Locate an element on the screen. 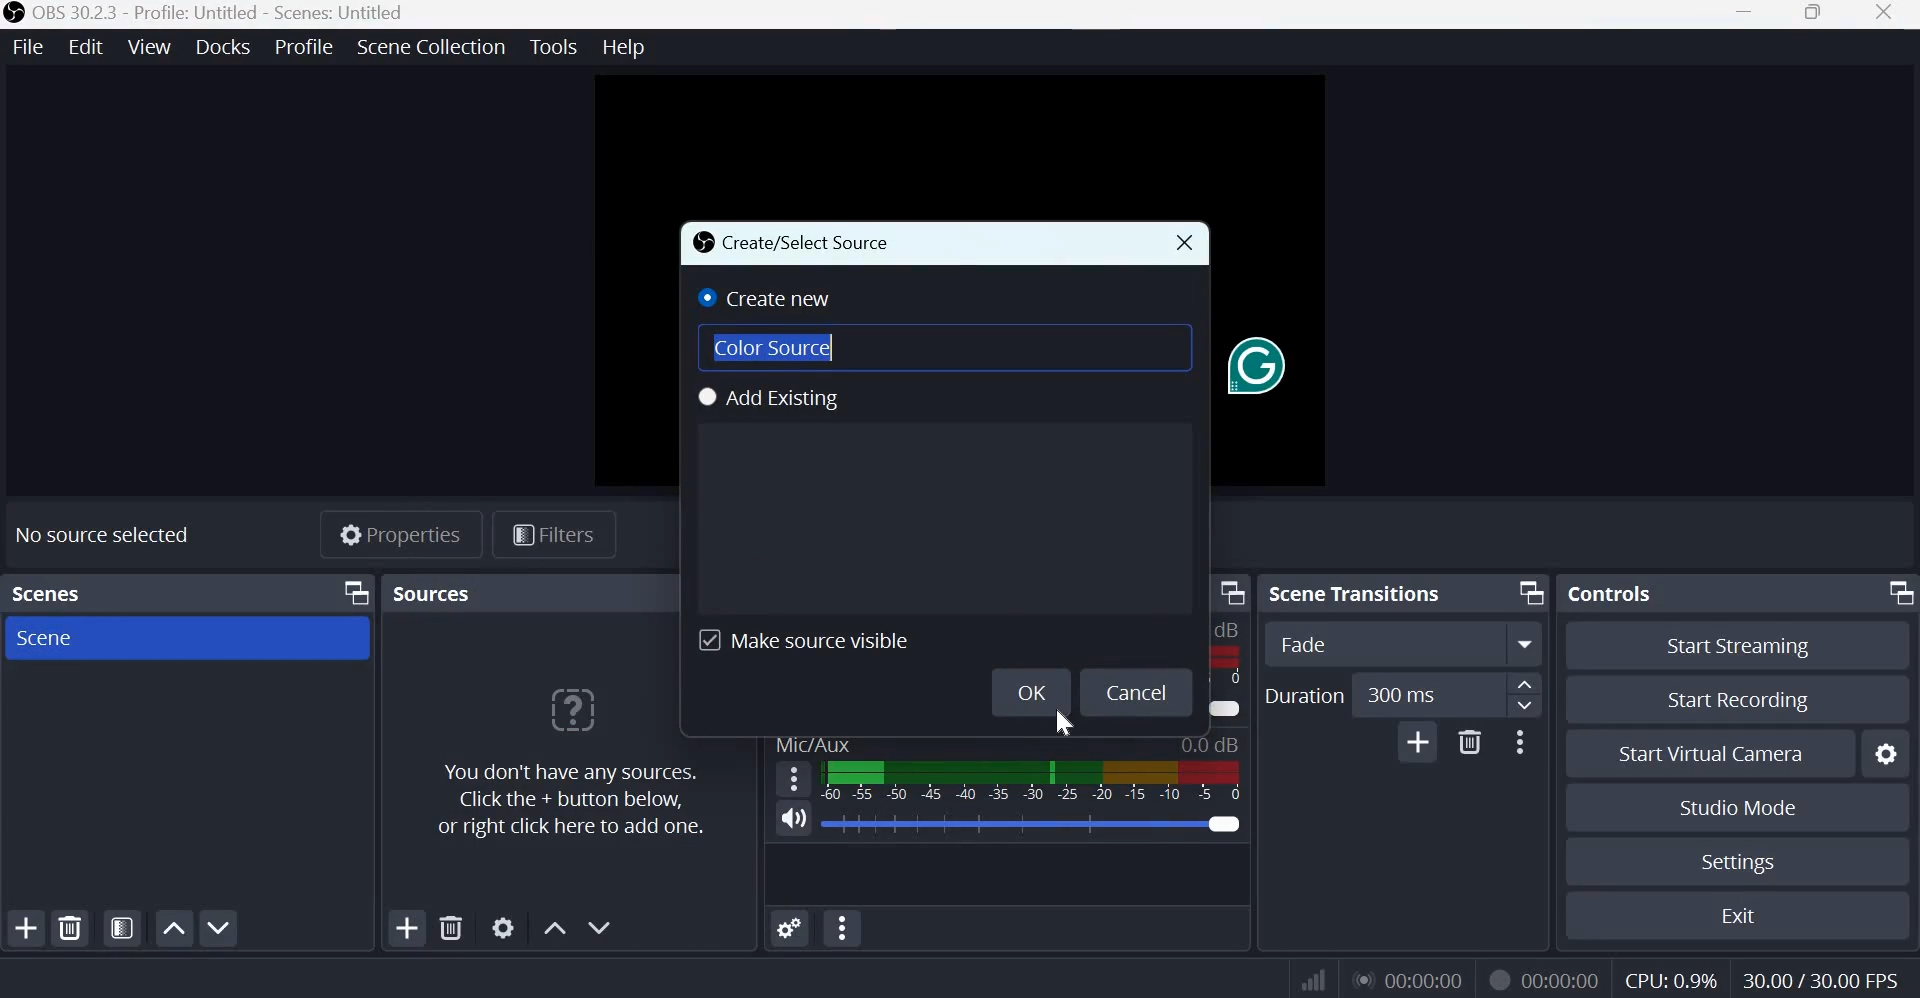 The height and width of the screenshot is (998, 1920). Remove selected source(s) is located at coordinates (452, 927).